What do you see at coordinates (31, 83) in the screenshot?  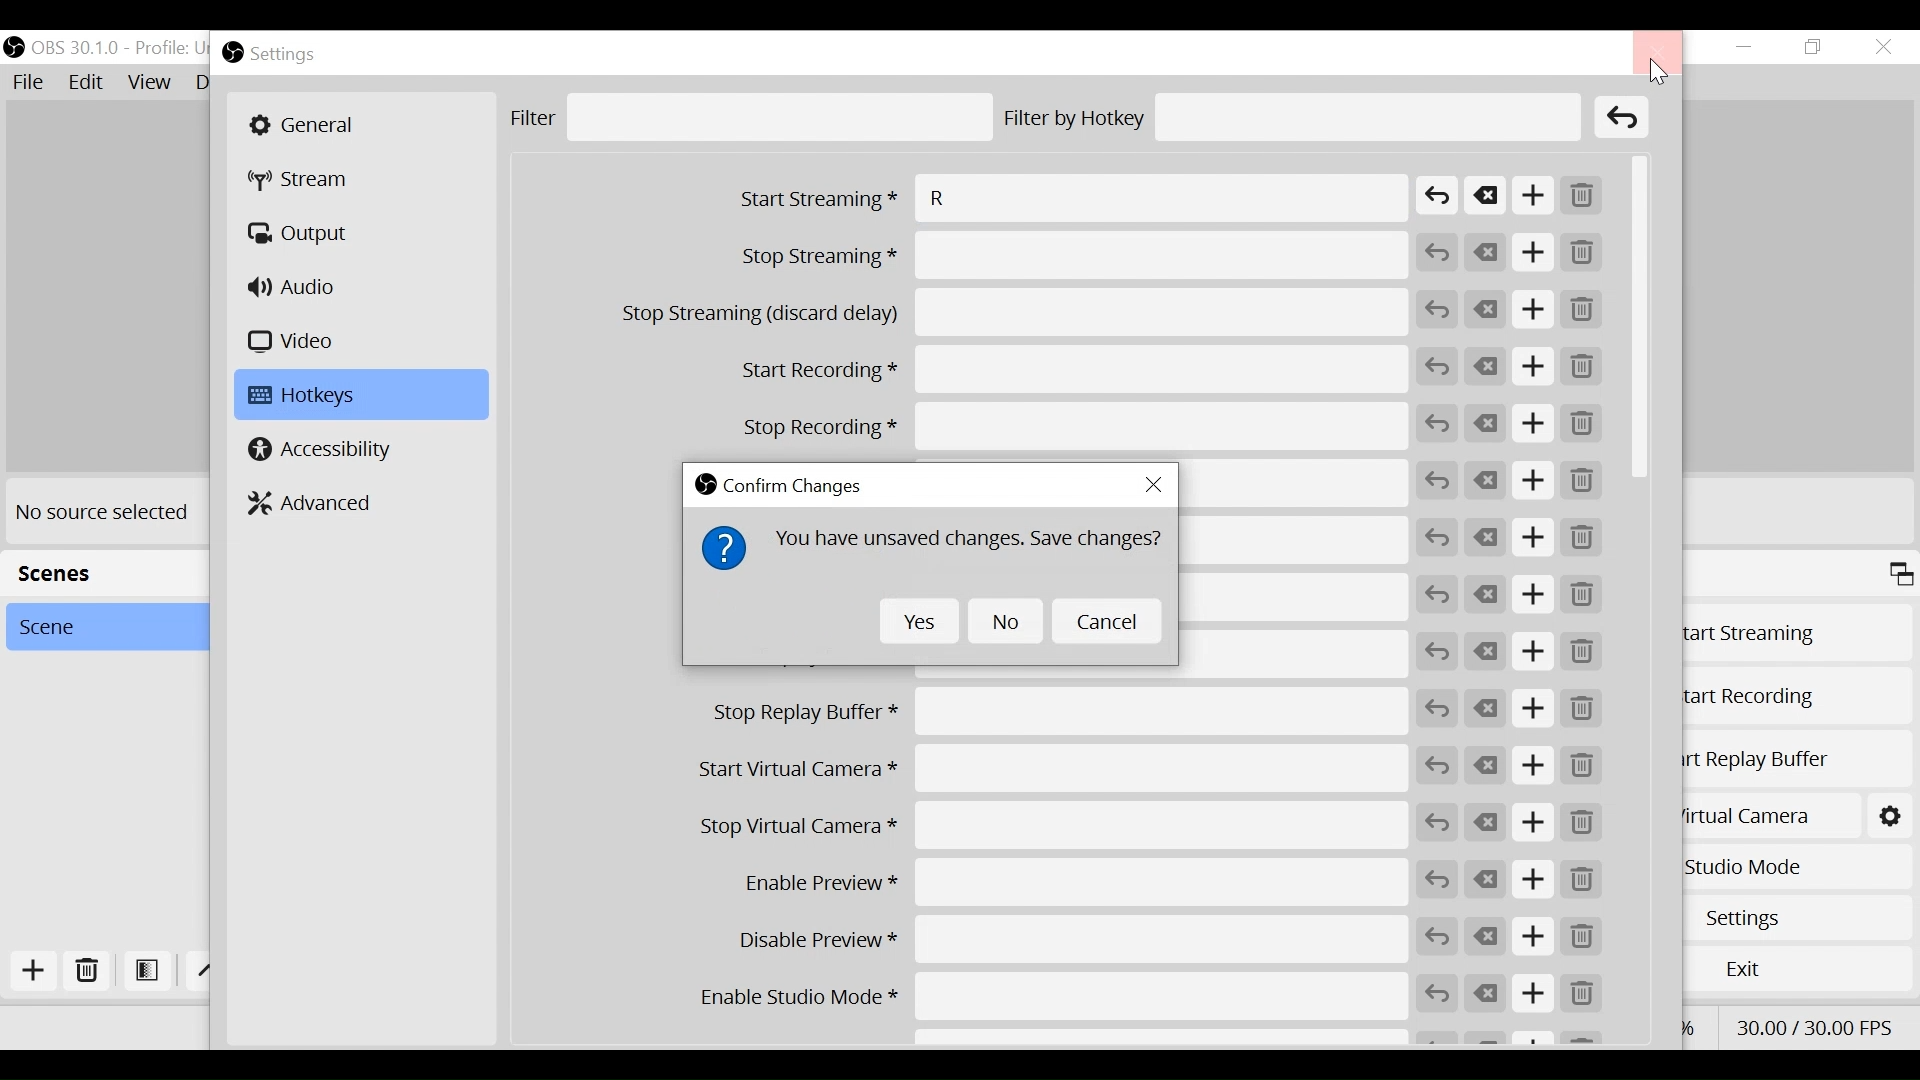 I see `File` at bounding box center [31, 83].